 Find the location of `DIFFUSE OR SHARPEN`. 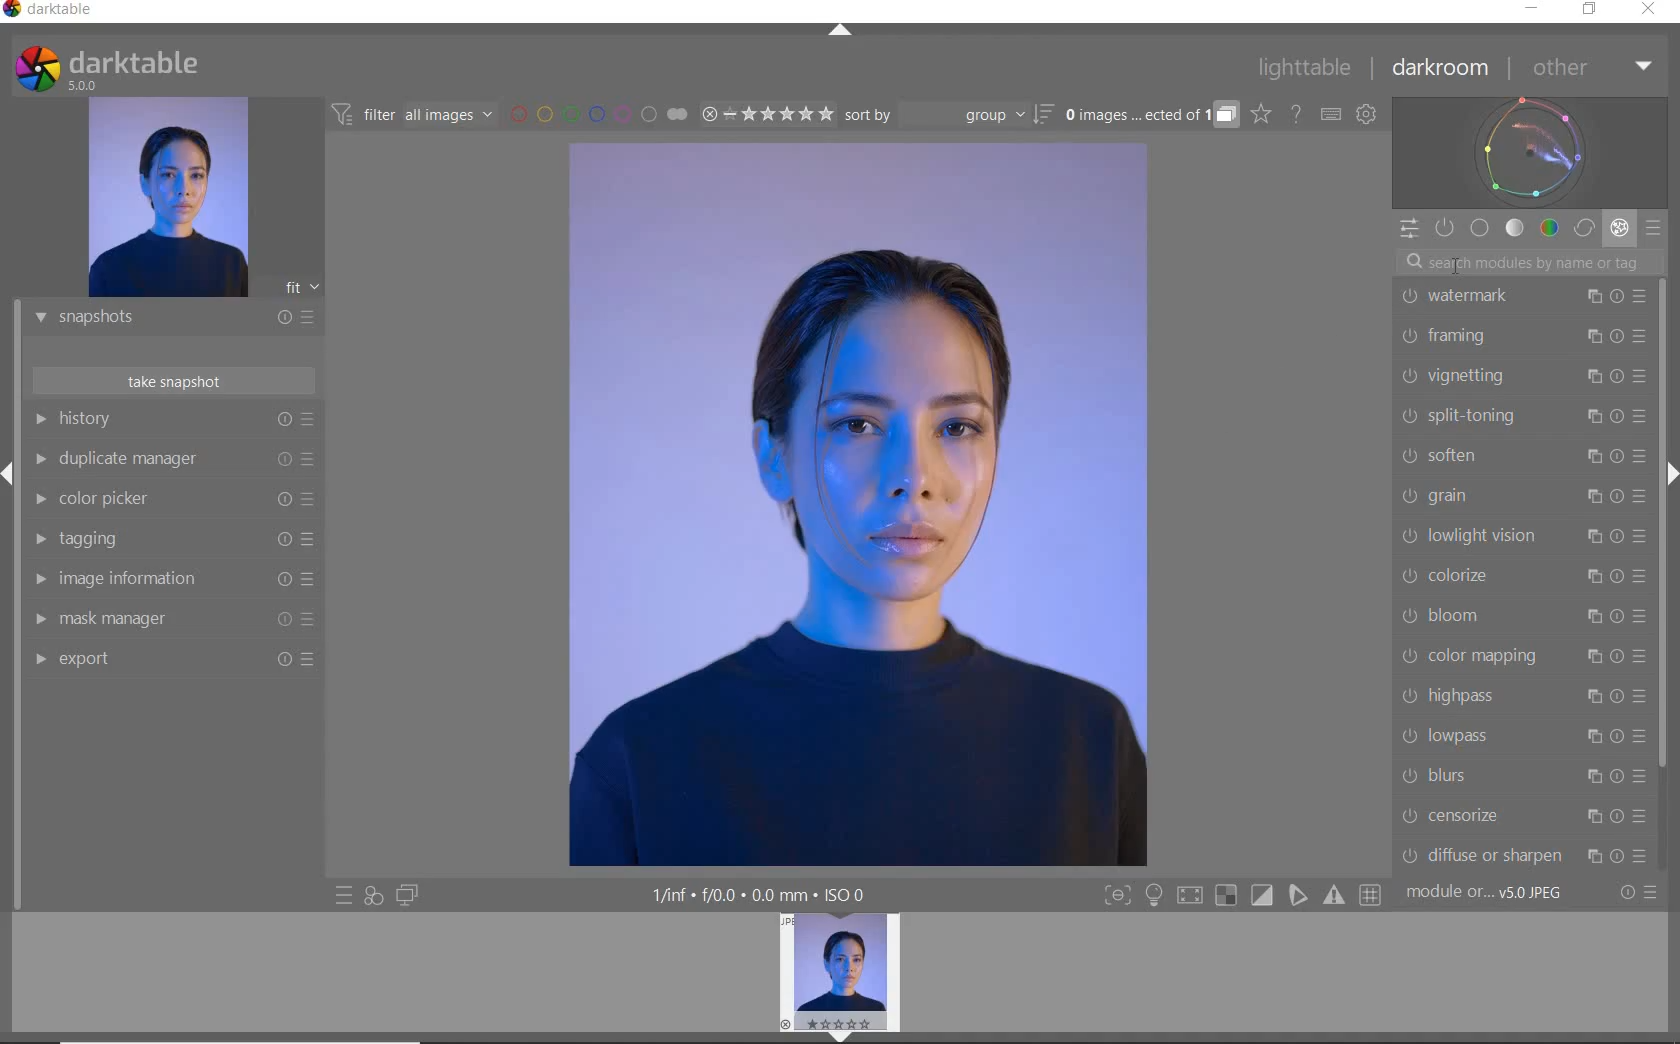

DIFFUSE OR SHARPEN is located at coordinates (1524, 855).